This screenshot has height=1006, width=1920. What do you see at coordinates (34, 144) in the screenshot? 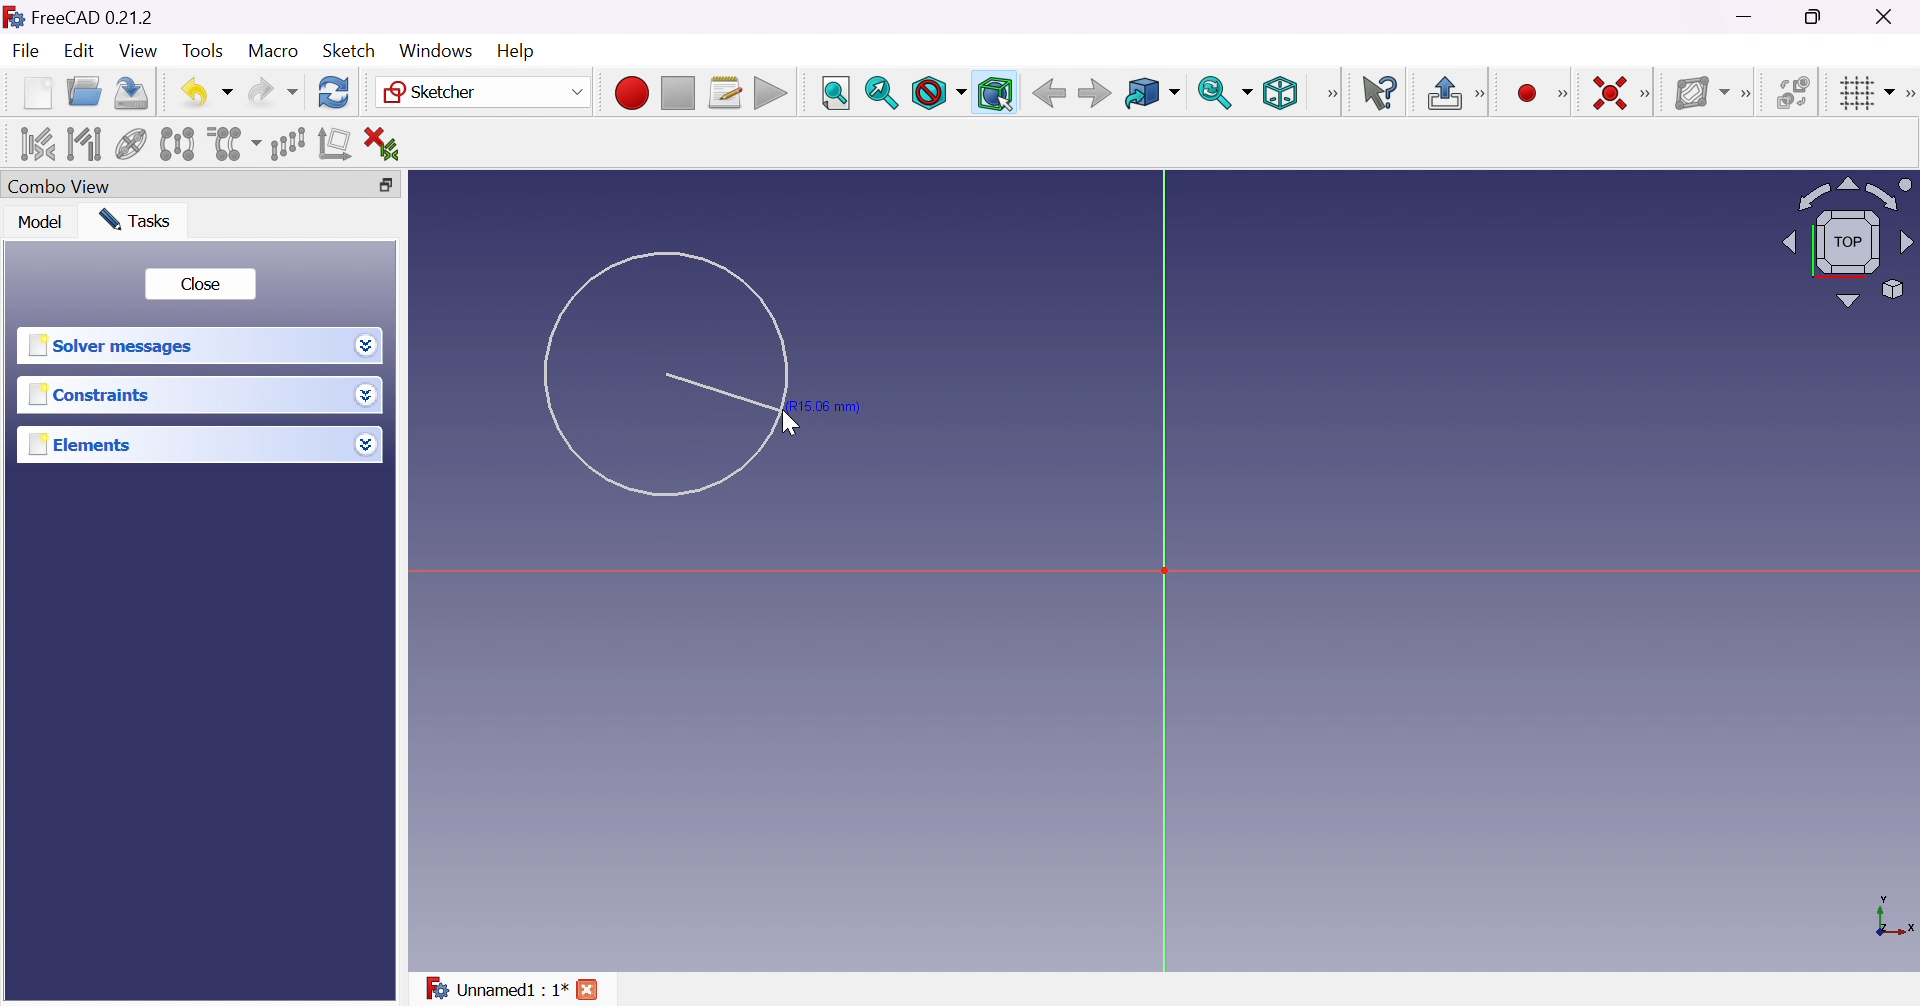
I see `Select associated constraints` at bounding box center [34, 144].